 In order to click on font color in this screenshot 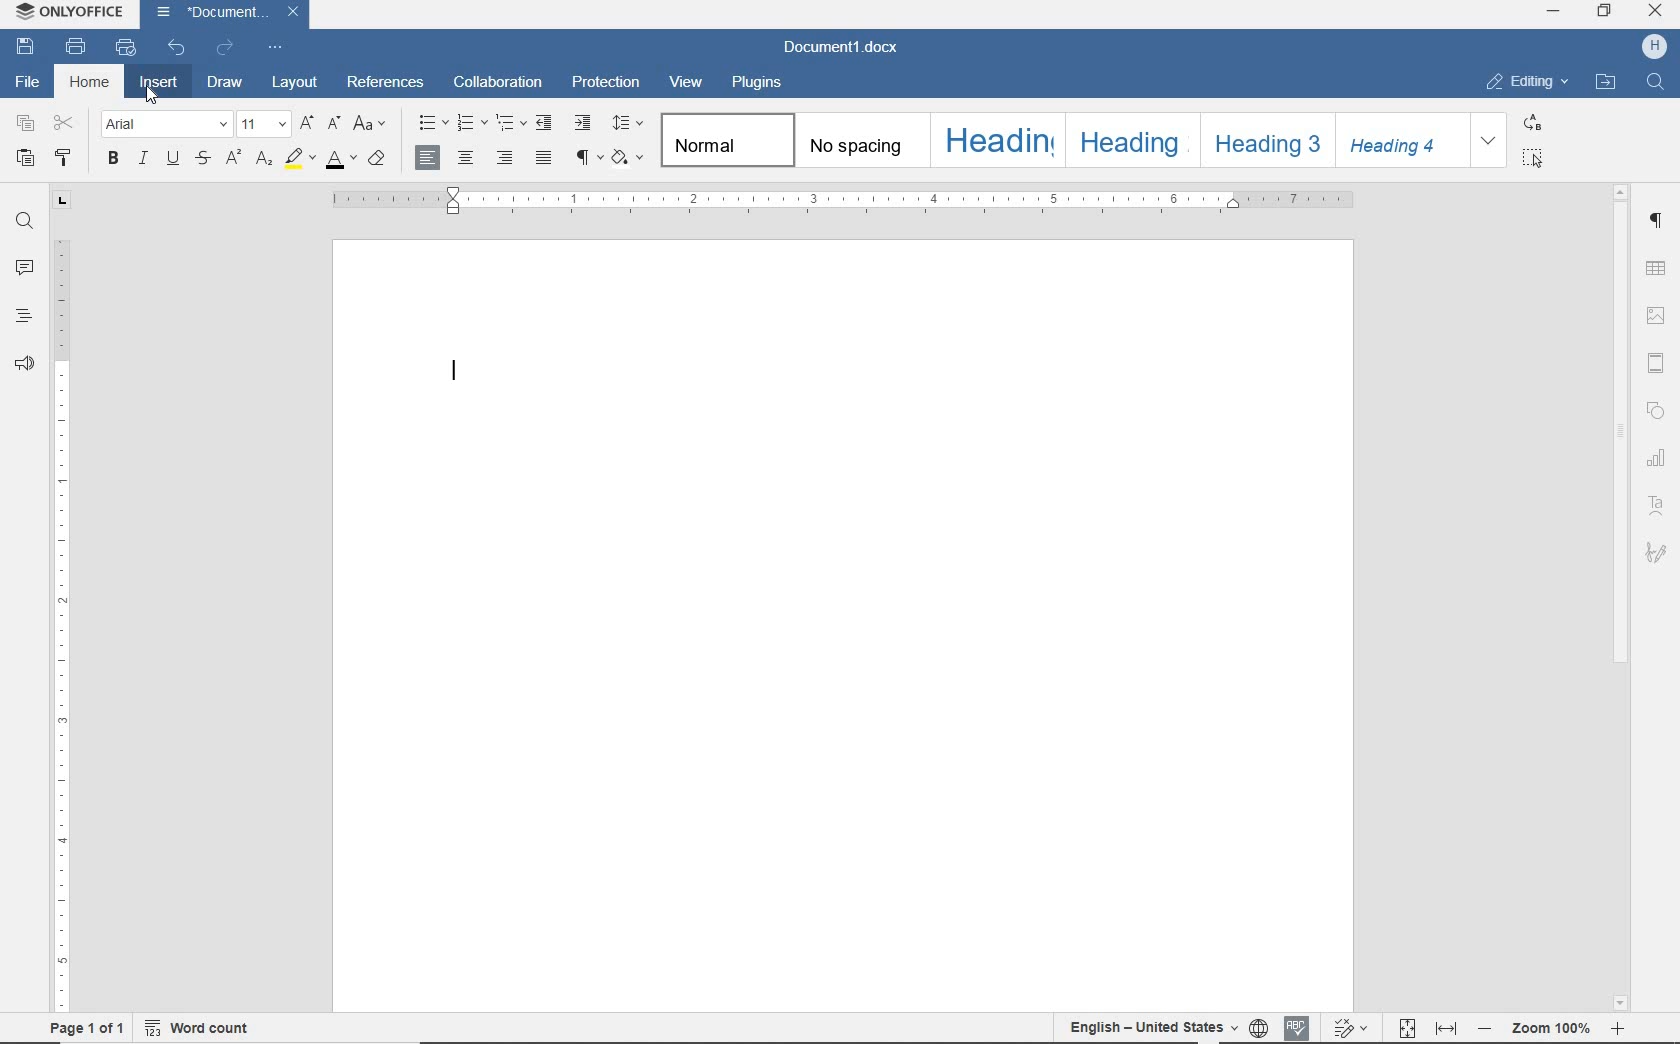, I will do `click(339, 159)`.